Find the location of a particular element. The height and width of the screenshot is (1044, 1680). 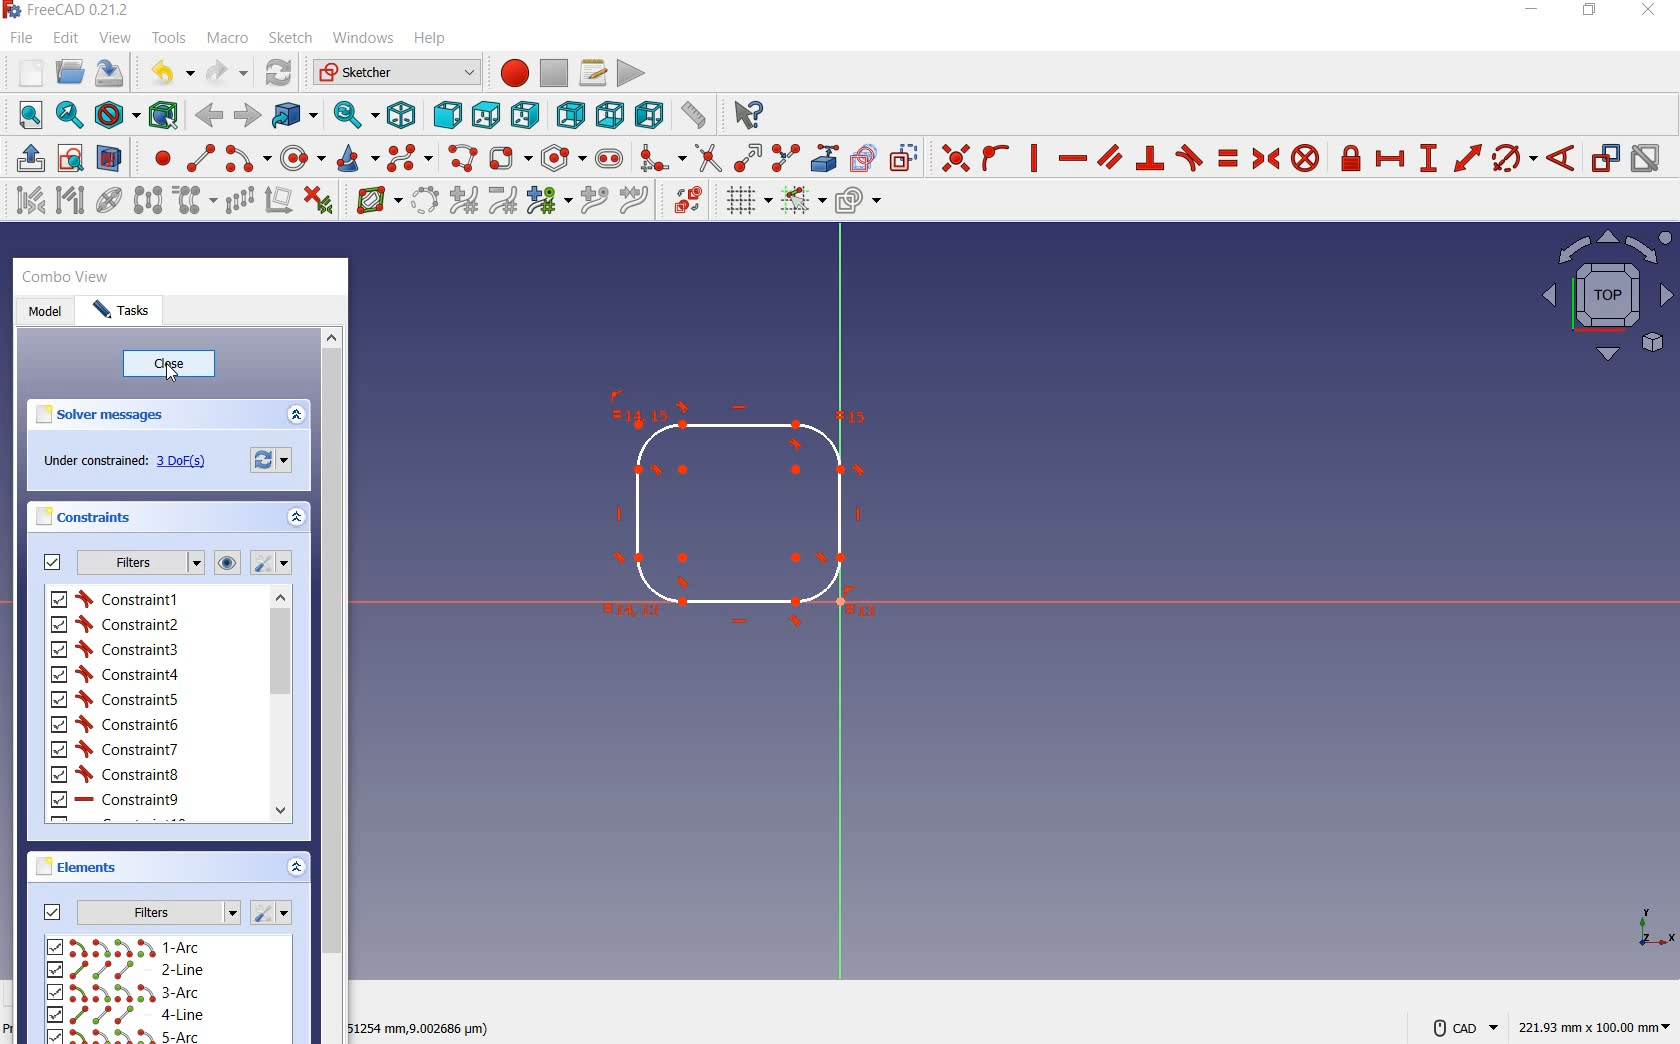

constrain vertical distance is located at coordinates (1428, 160).